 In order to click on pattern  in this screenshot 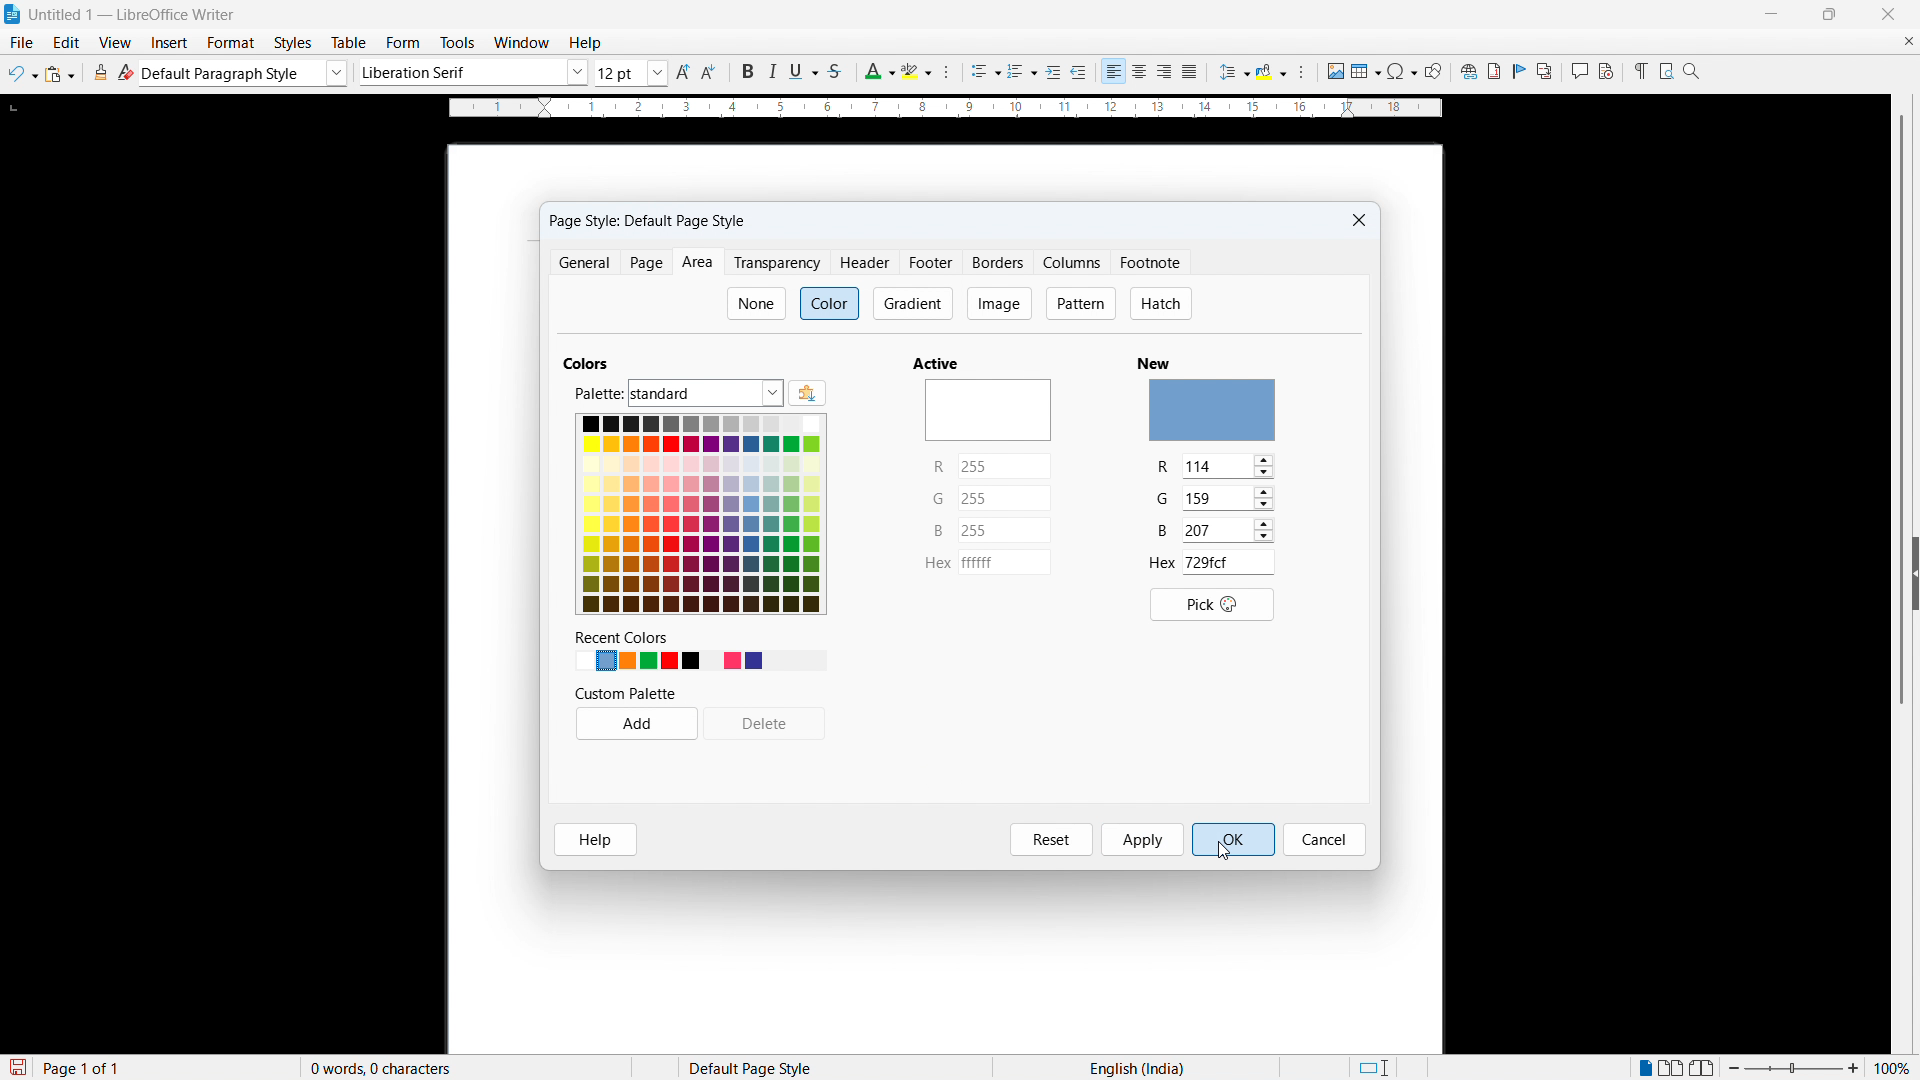, I will do `click(1082, 305)`.